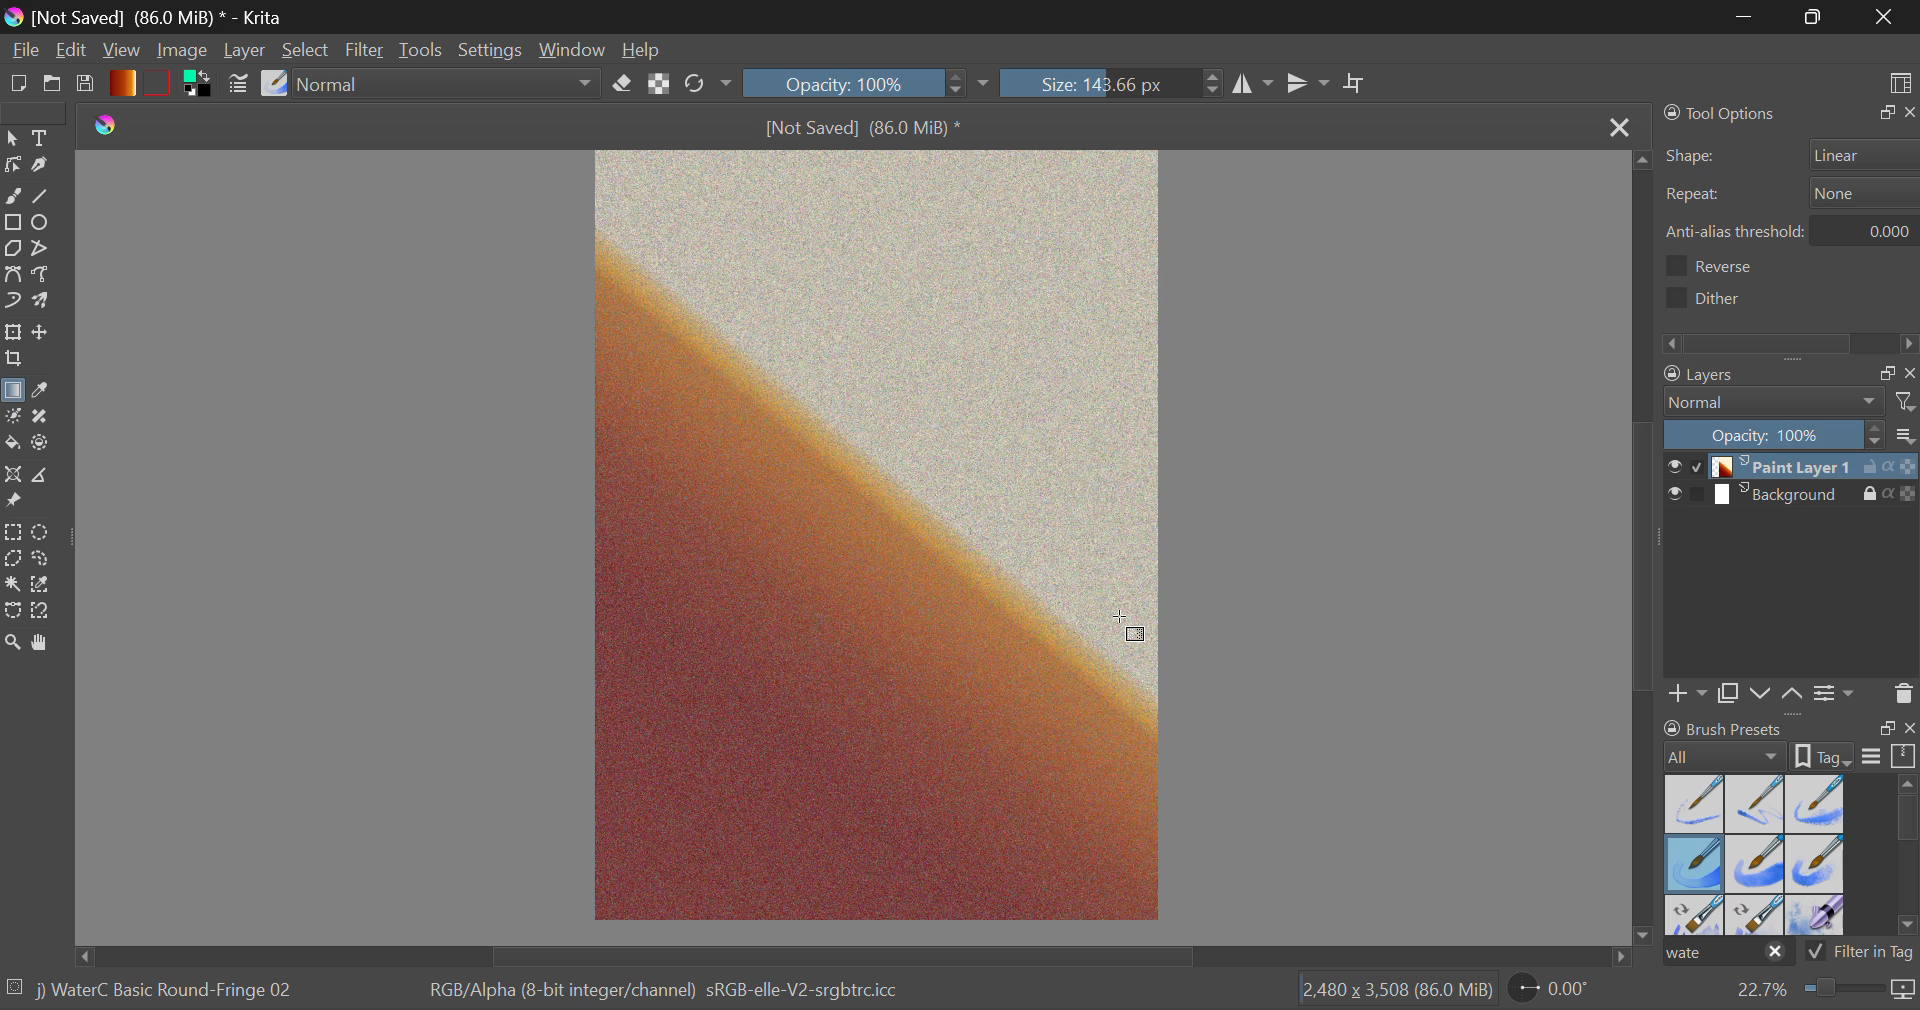  Describe the element at coordinates (1727, 695) in the screenshot. I see `copy` at that location.